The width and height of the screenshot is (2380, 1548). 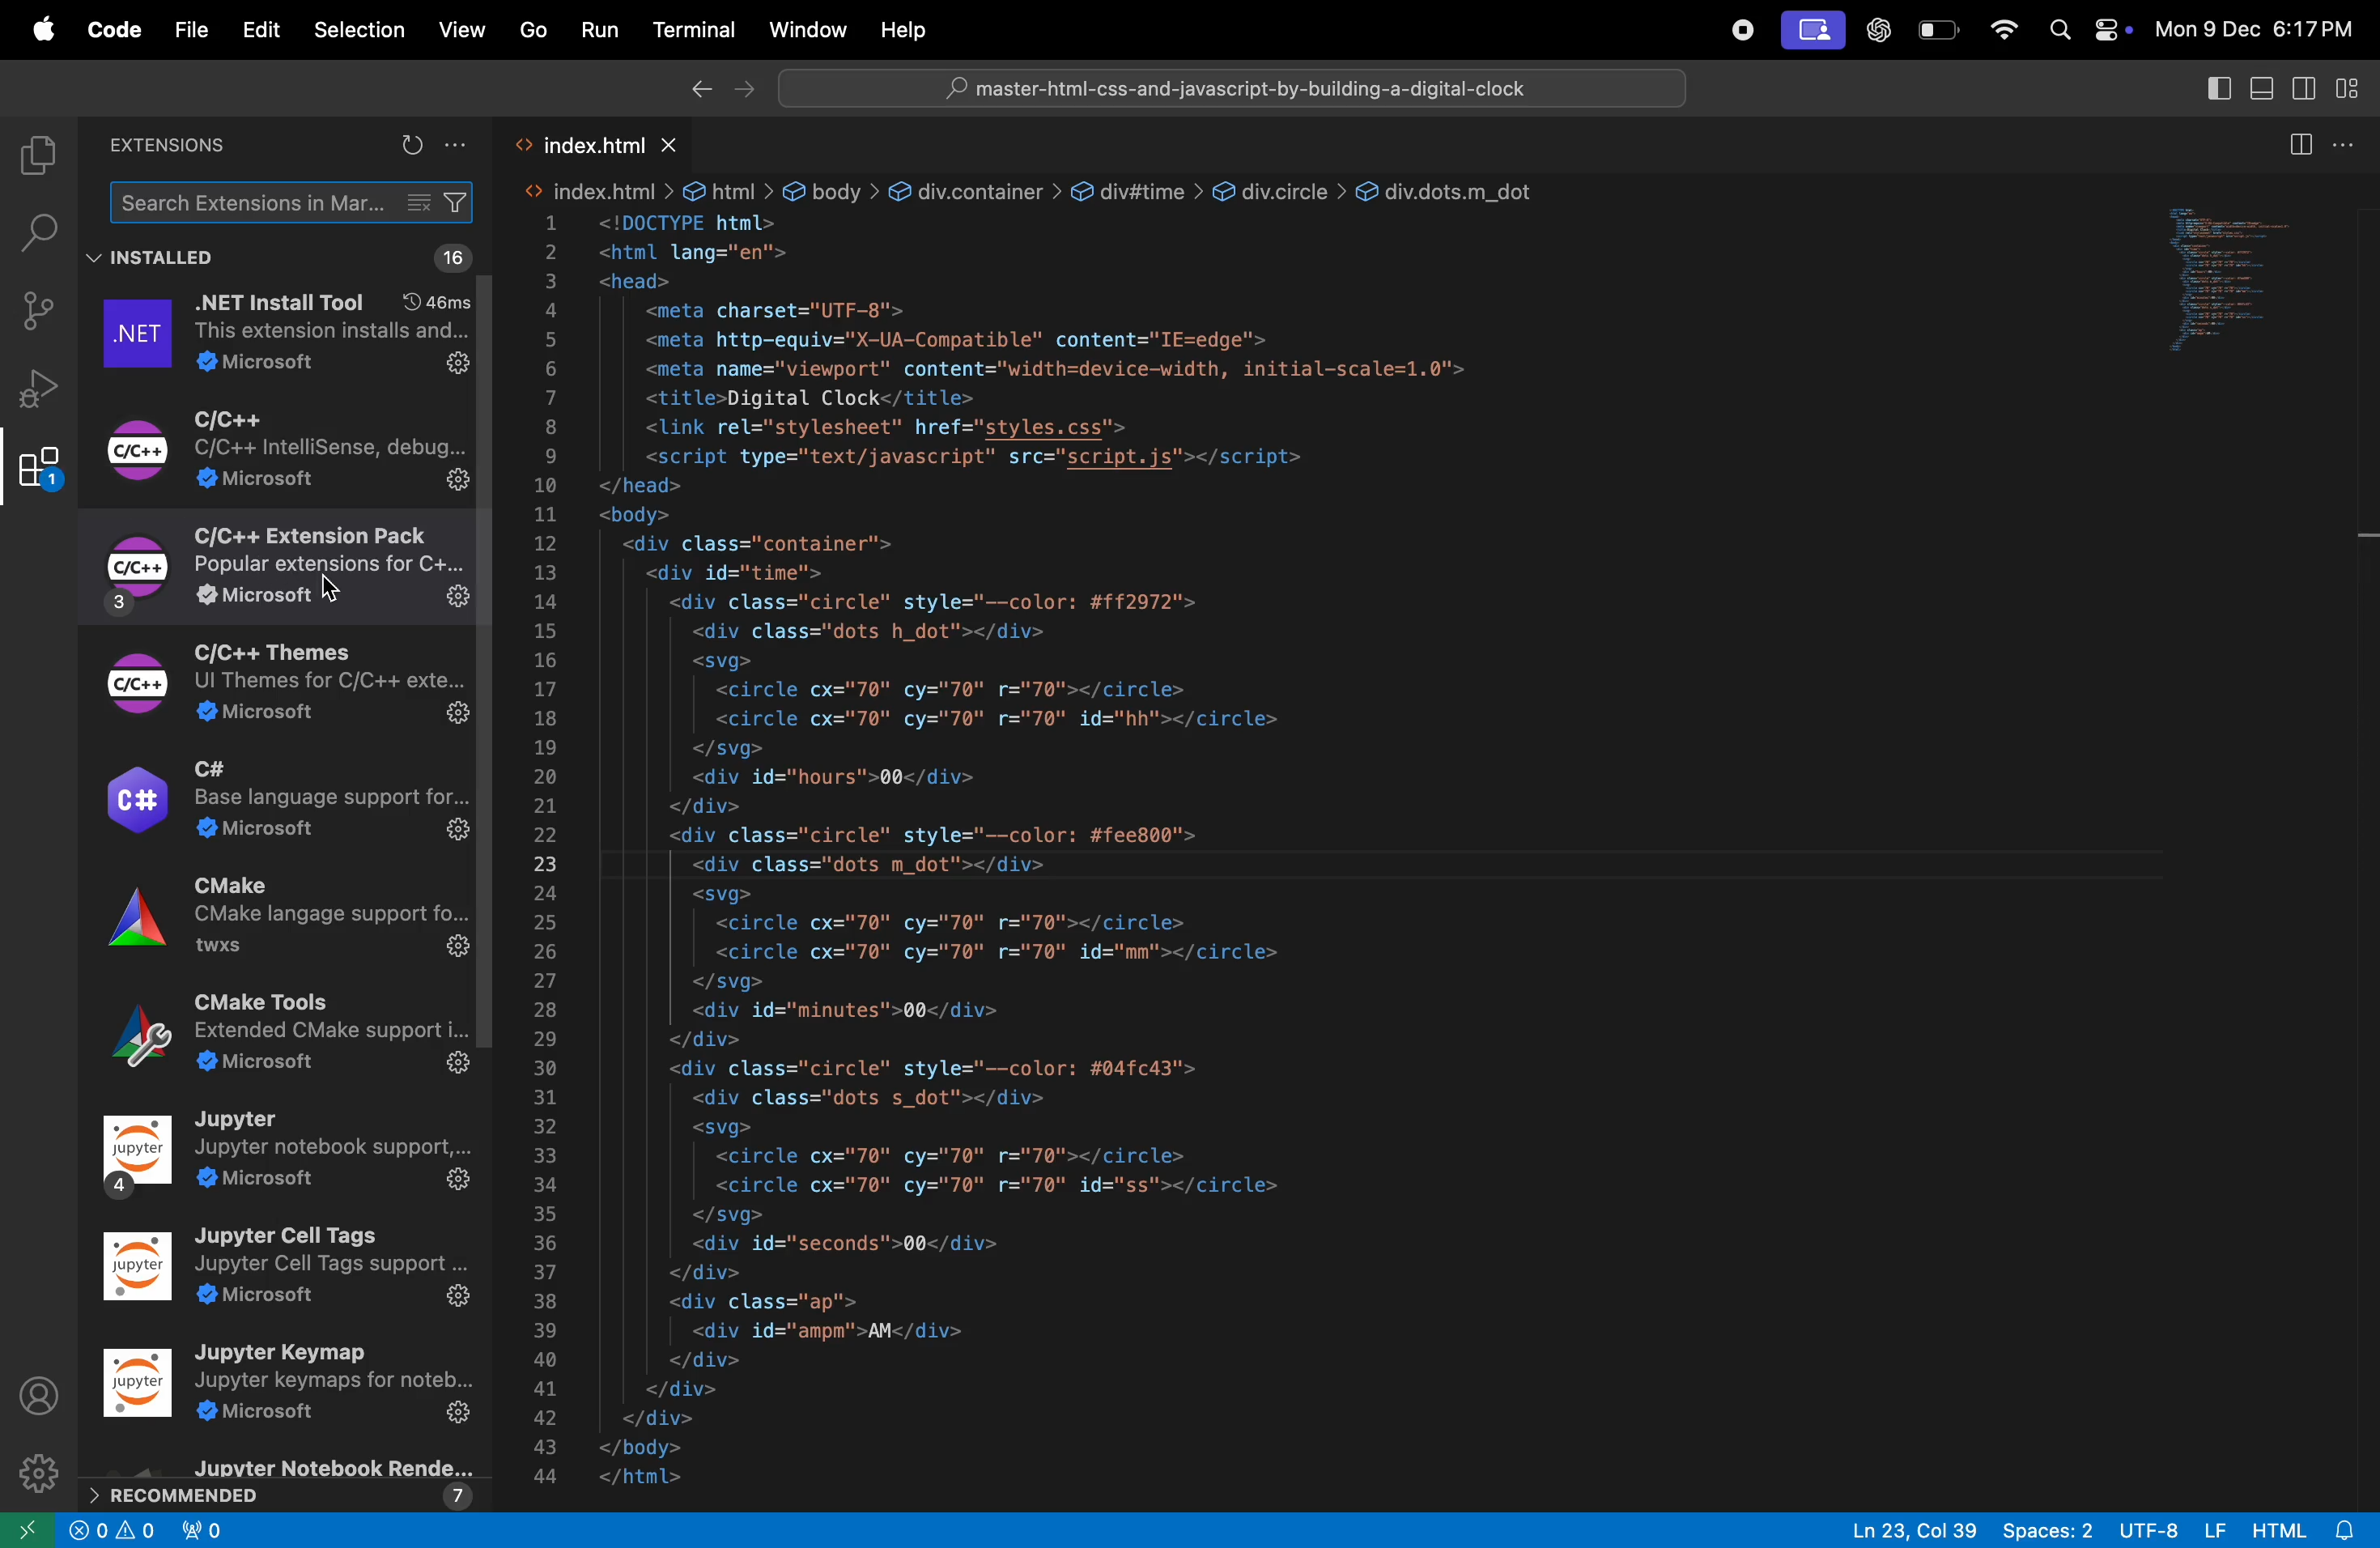 I want to click on profile, so click(x=40, y=1392).